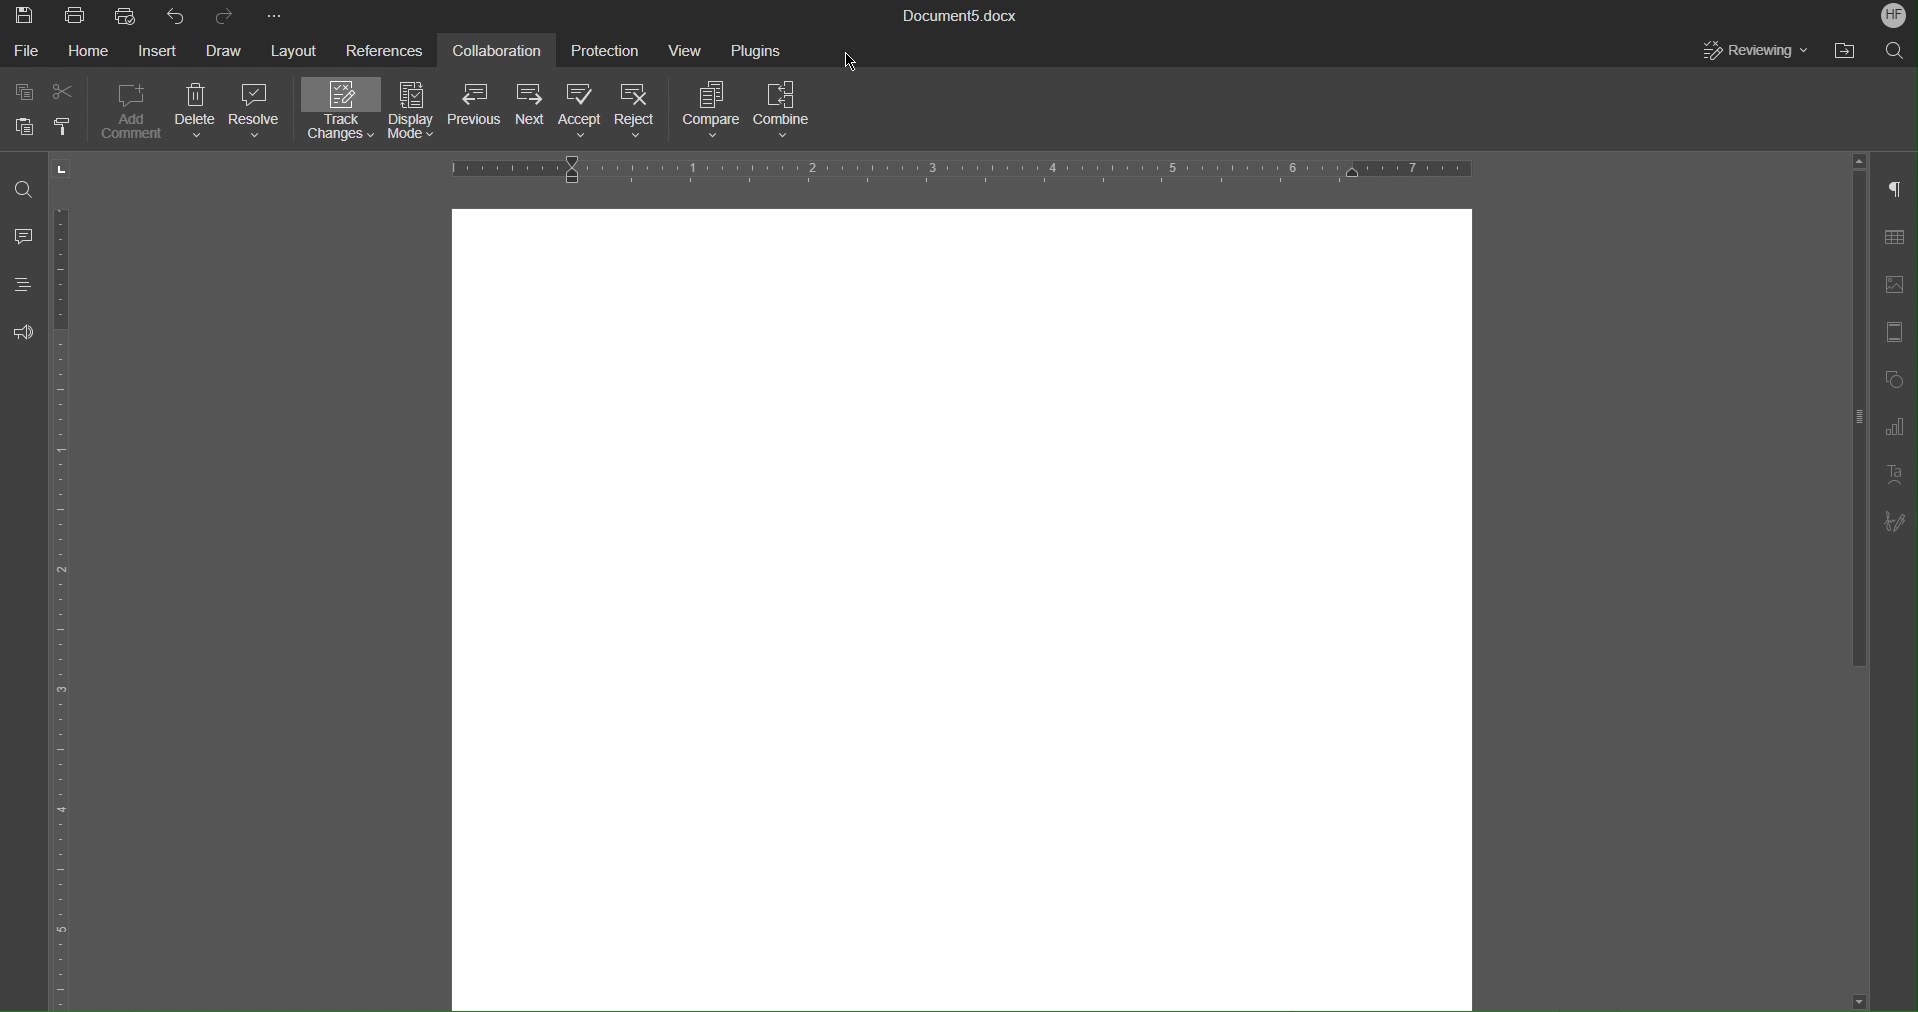 Image resolution: width=1918 pixels, height=1012 pixels. Describe the element at coordinates (1893, 479) in the screenshot. I see `Text Art` at that location.